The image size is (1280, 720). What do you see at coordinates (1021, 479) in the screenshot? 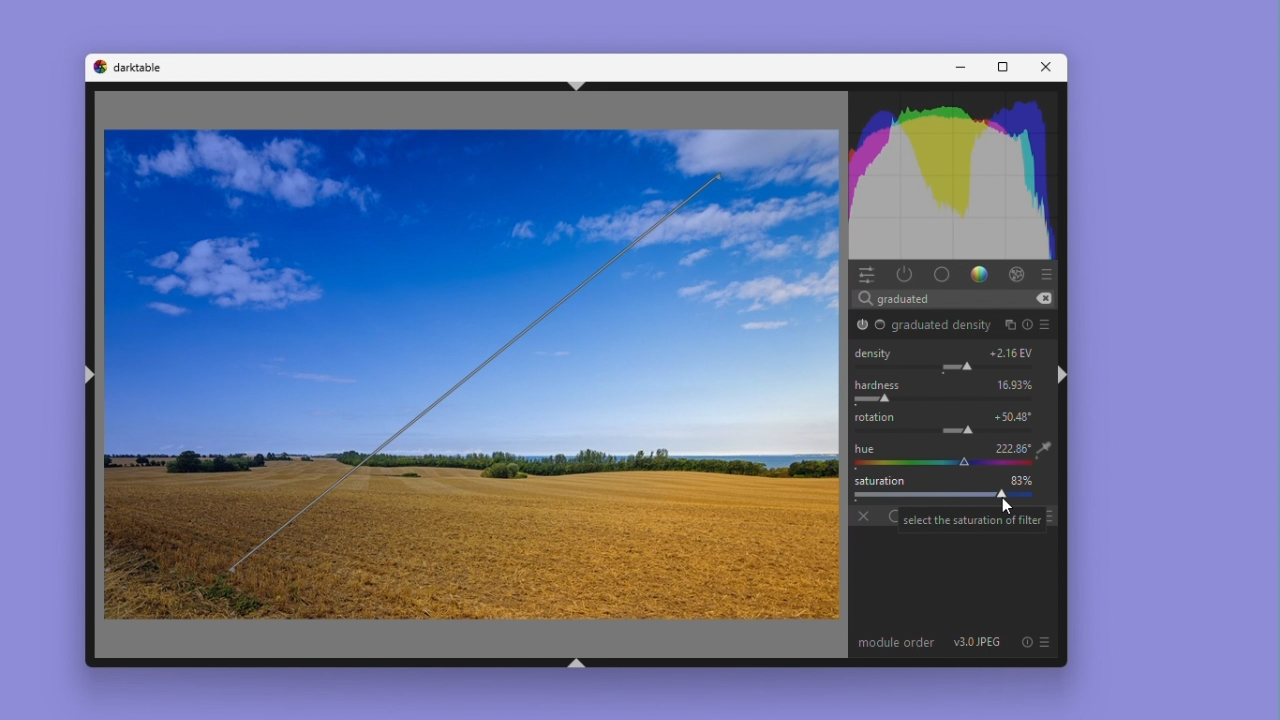
I see `83%` at bounding box center [1021, 479].